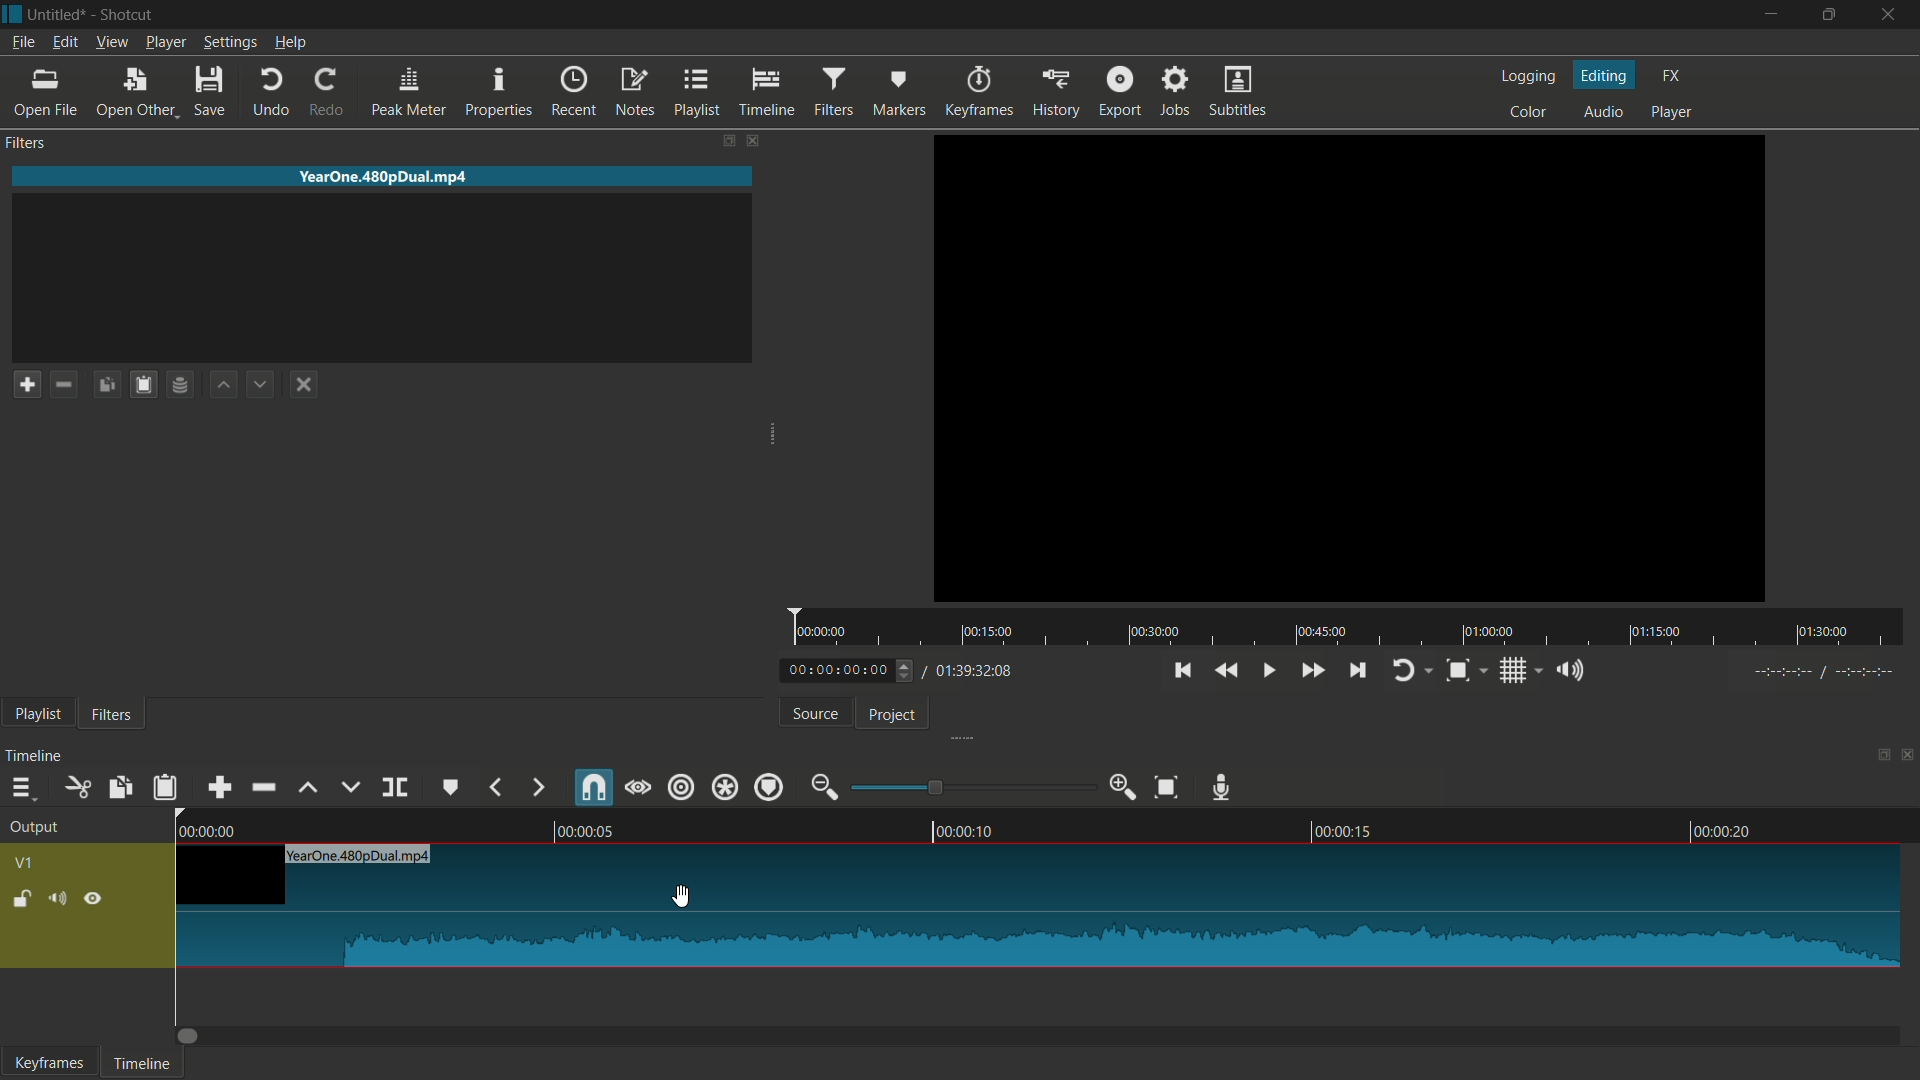 The image size is (1920, 1080). Describe the element at coordinates (1178, 91) in the screenshot. I see `jobs` at that location.